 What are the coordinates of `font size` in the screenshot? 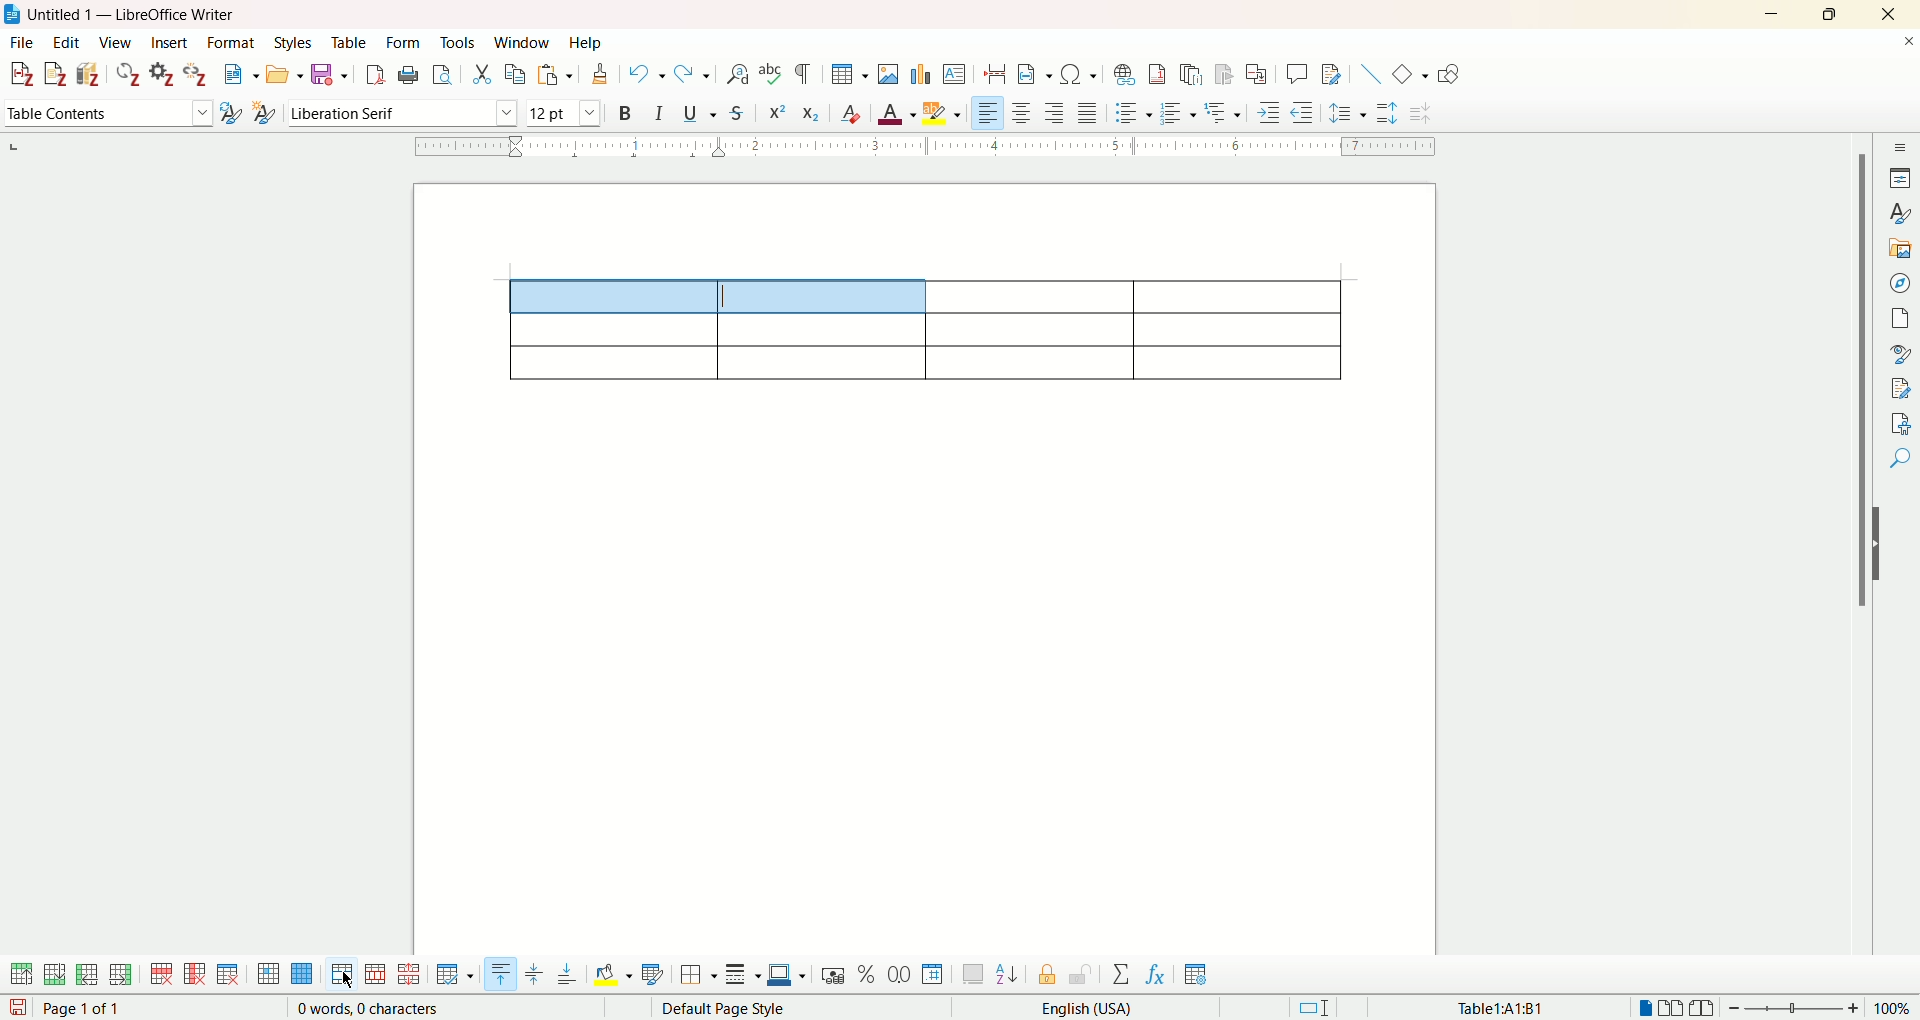 It's located at (562, 115).